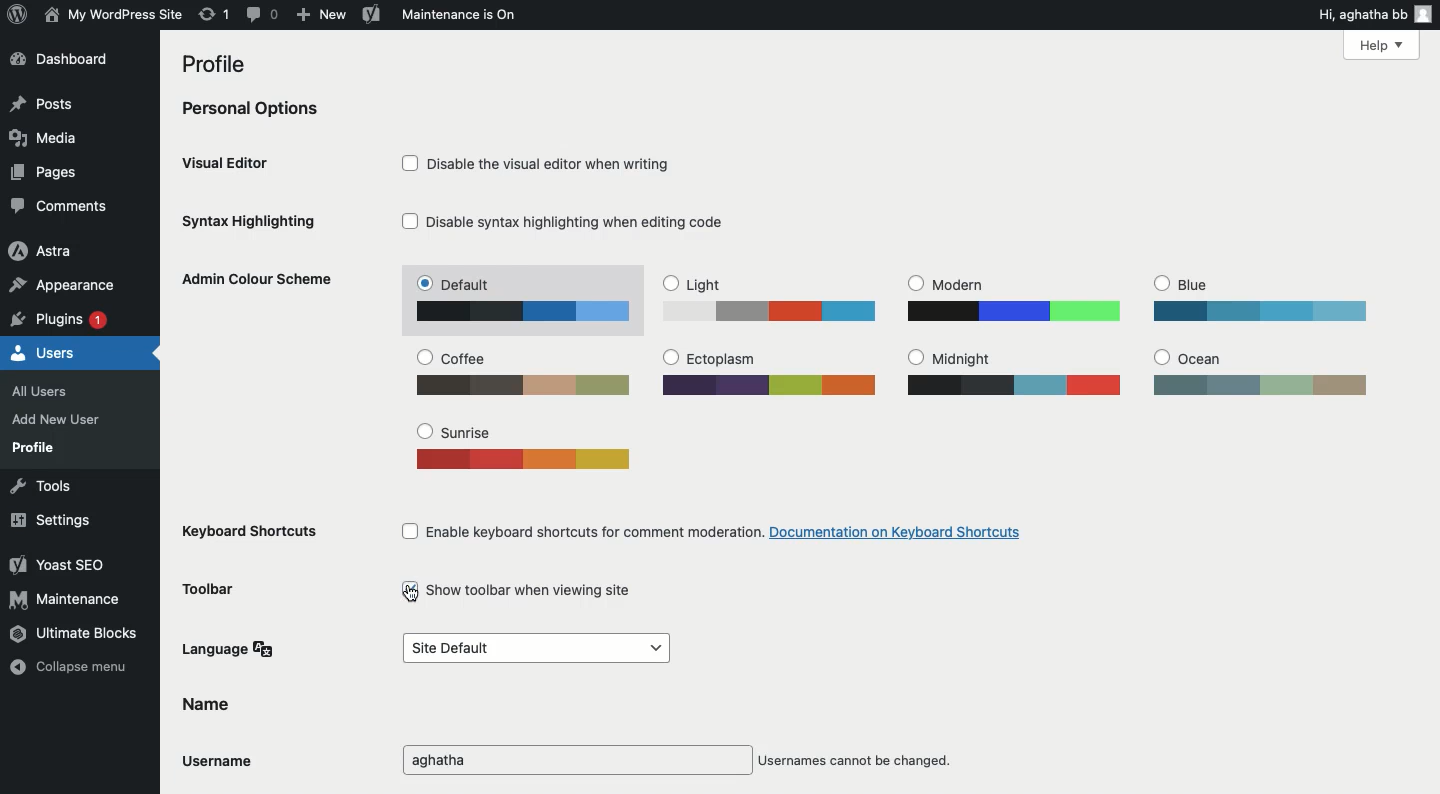  What do you see at coordinates (61, 566) in the screenshot?
I see `Yoast SEO` at bounding box center [61, 566].